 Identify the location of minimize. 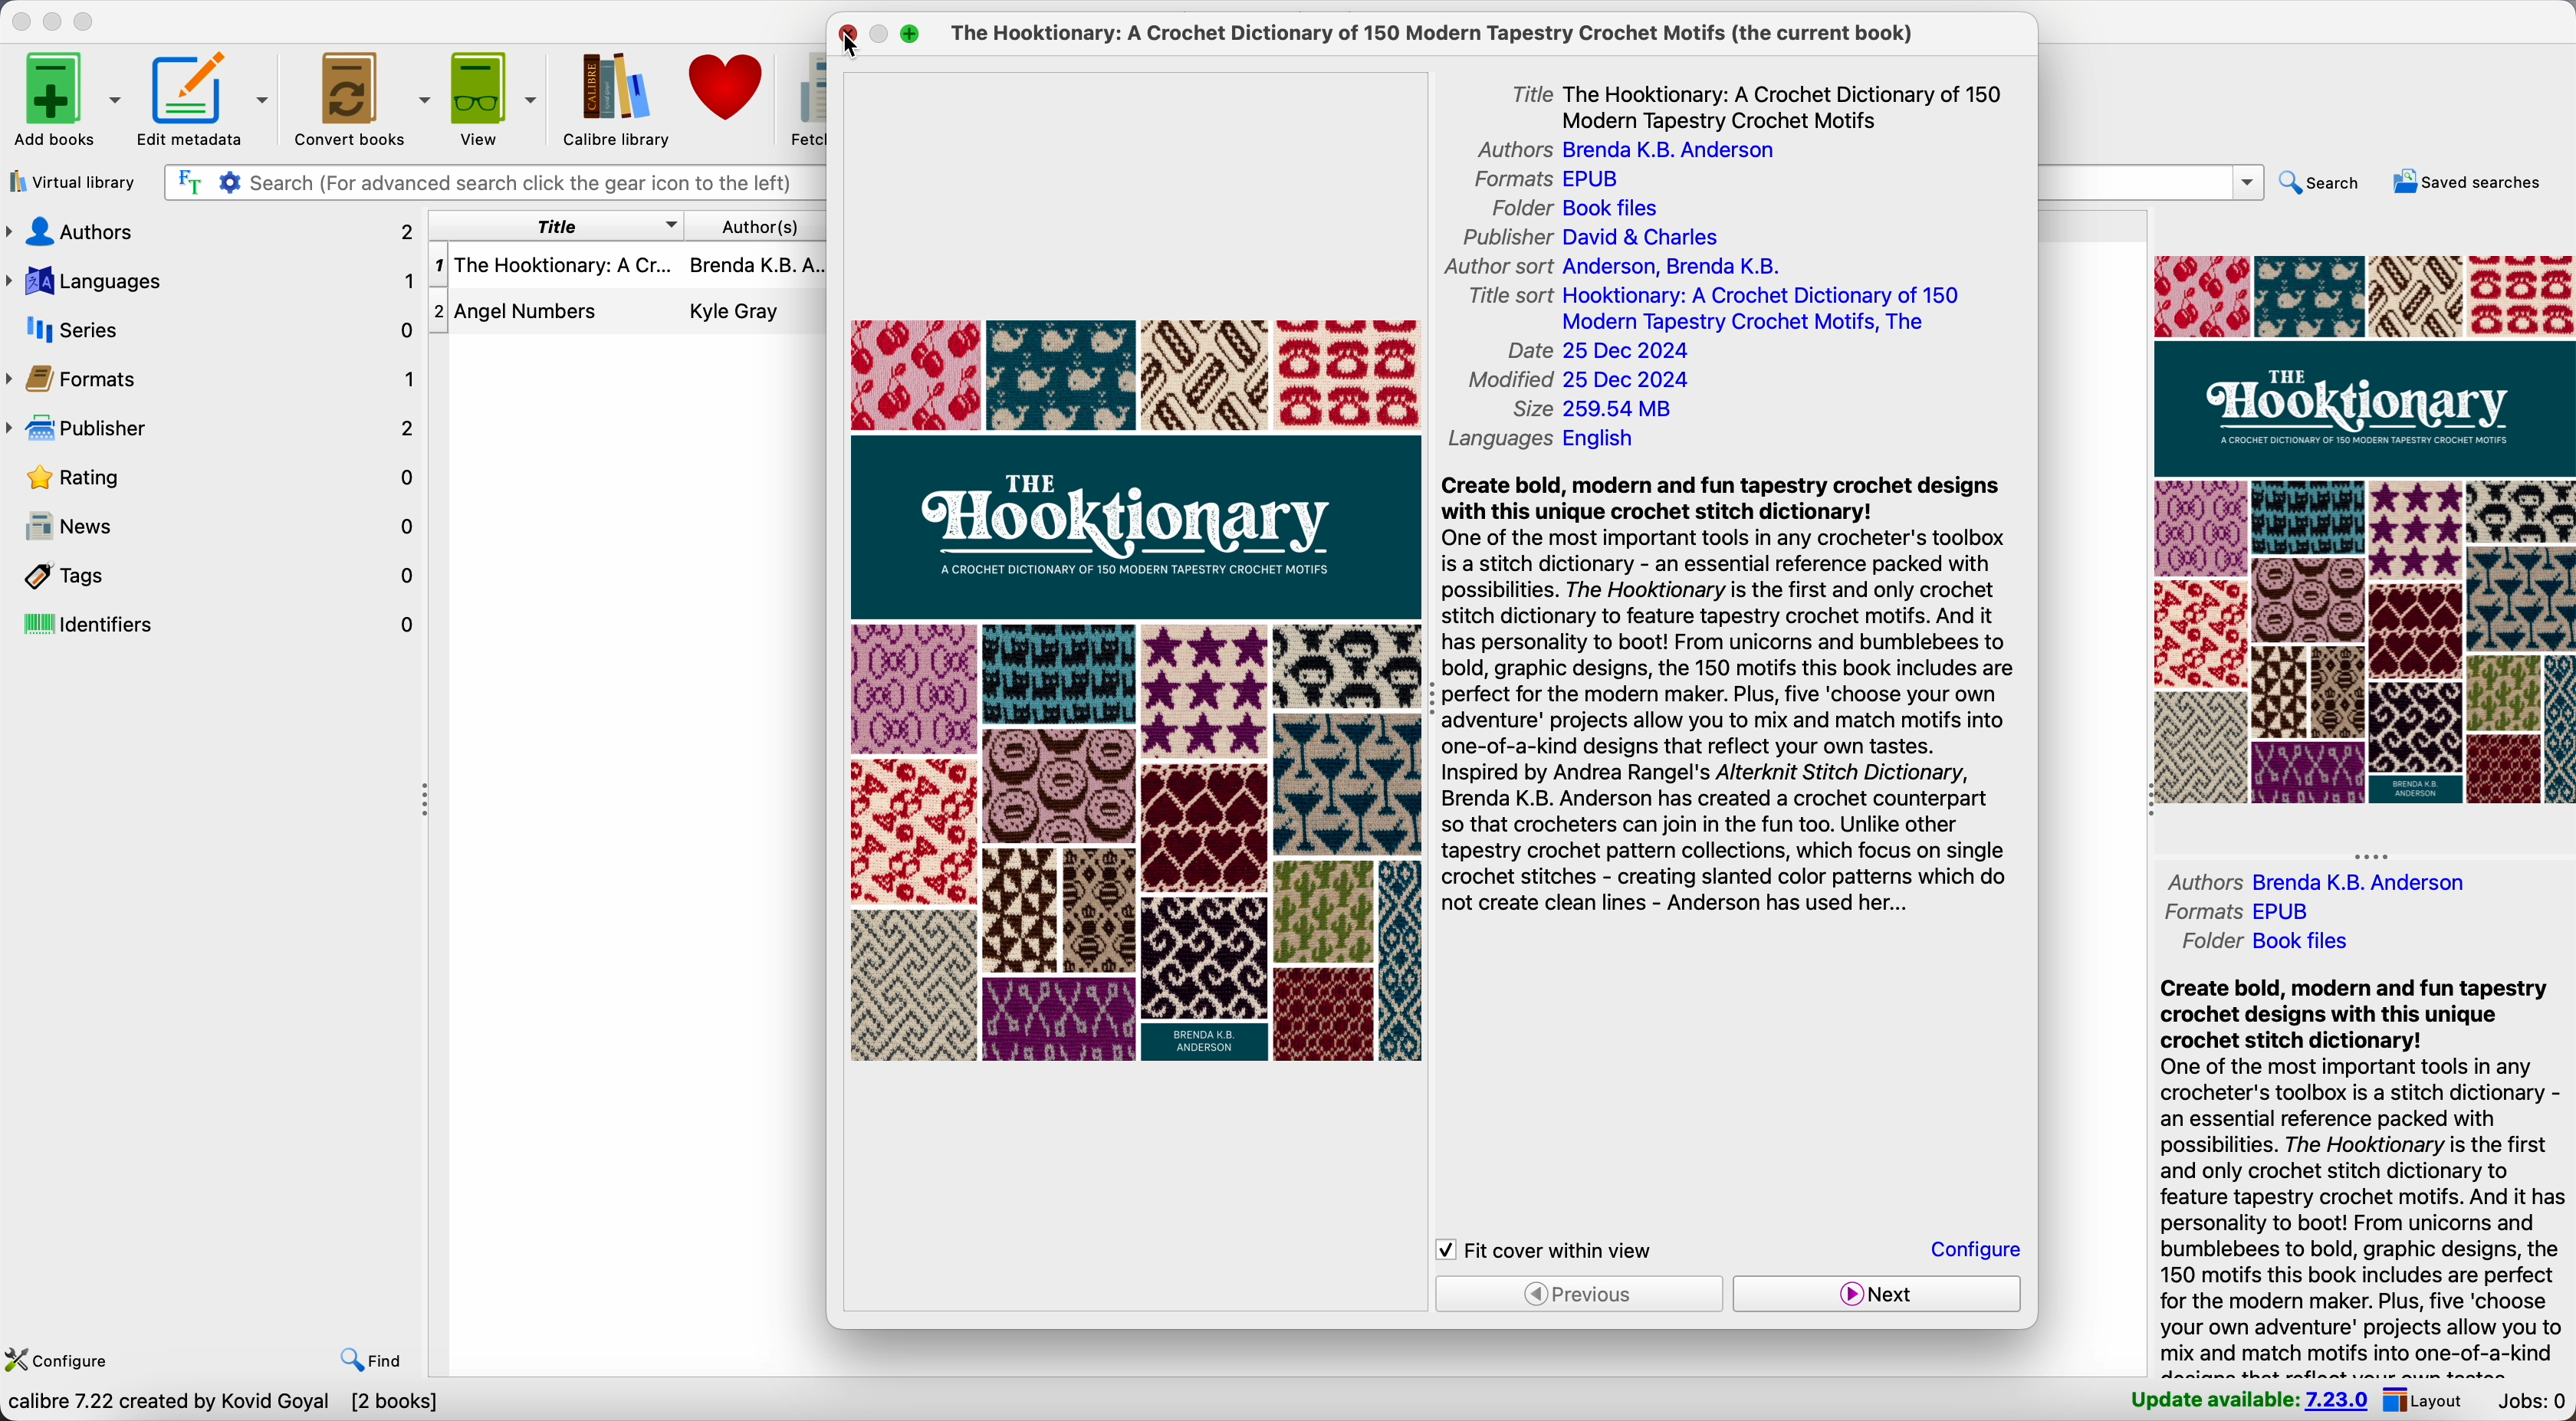
(57, 20).